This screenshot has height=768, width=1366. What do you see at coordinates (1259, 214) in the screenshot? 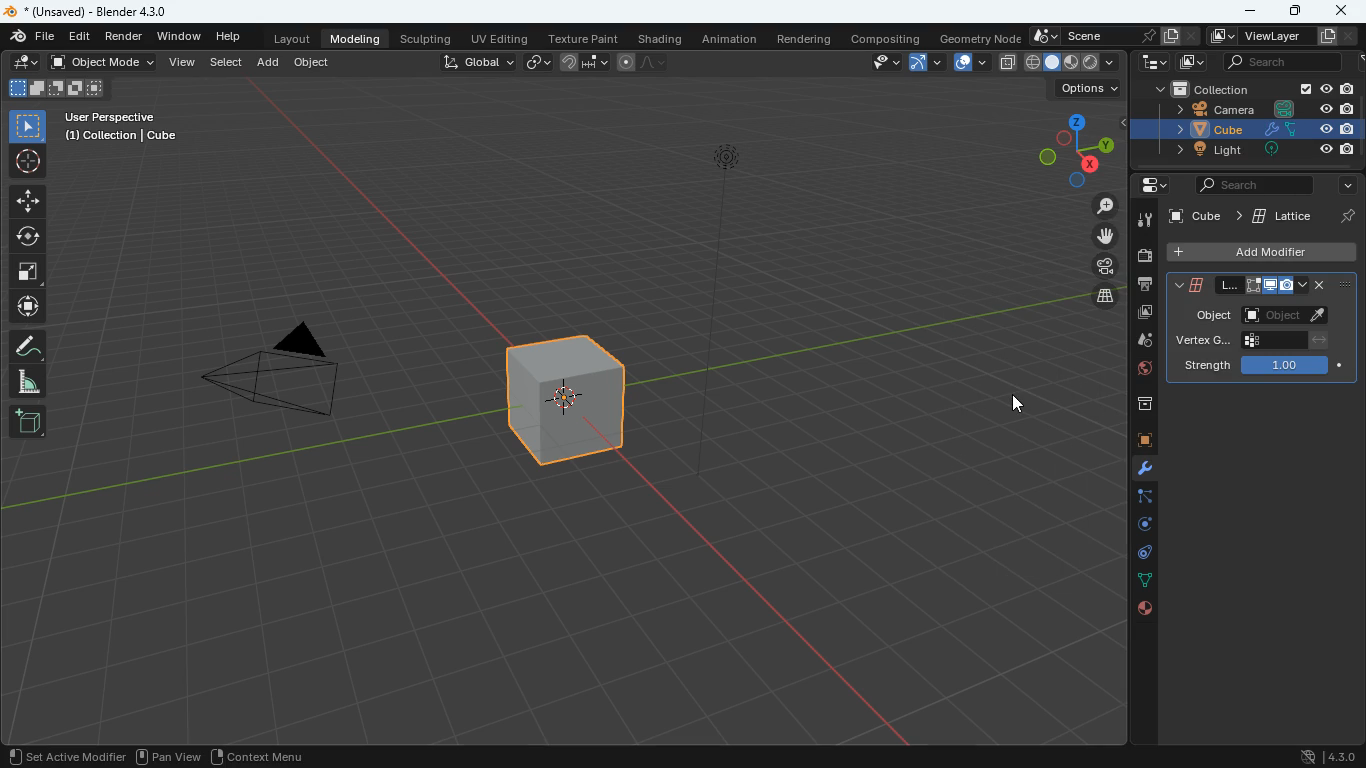
I see `cube` at bounding box center [1259, 214].